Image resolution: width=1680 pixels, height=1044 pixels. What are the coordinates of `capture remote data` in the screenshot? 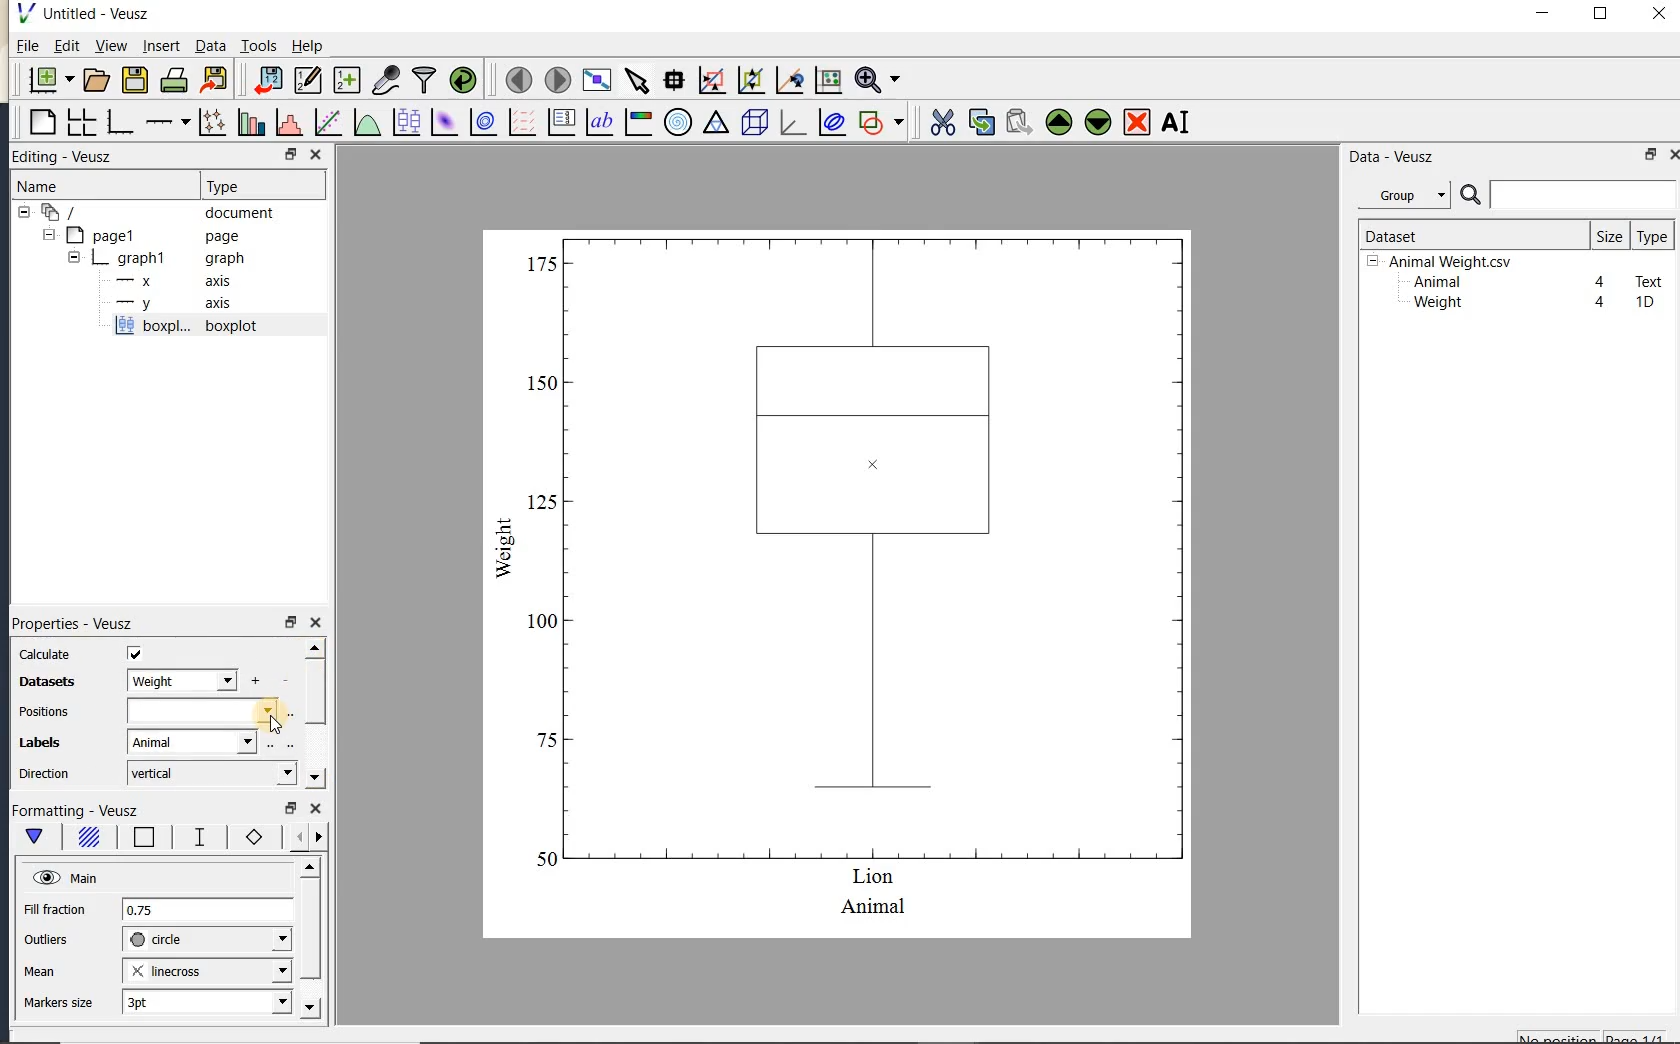 It's located at (386, 79).